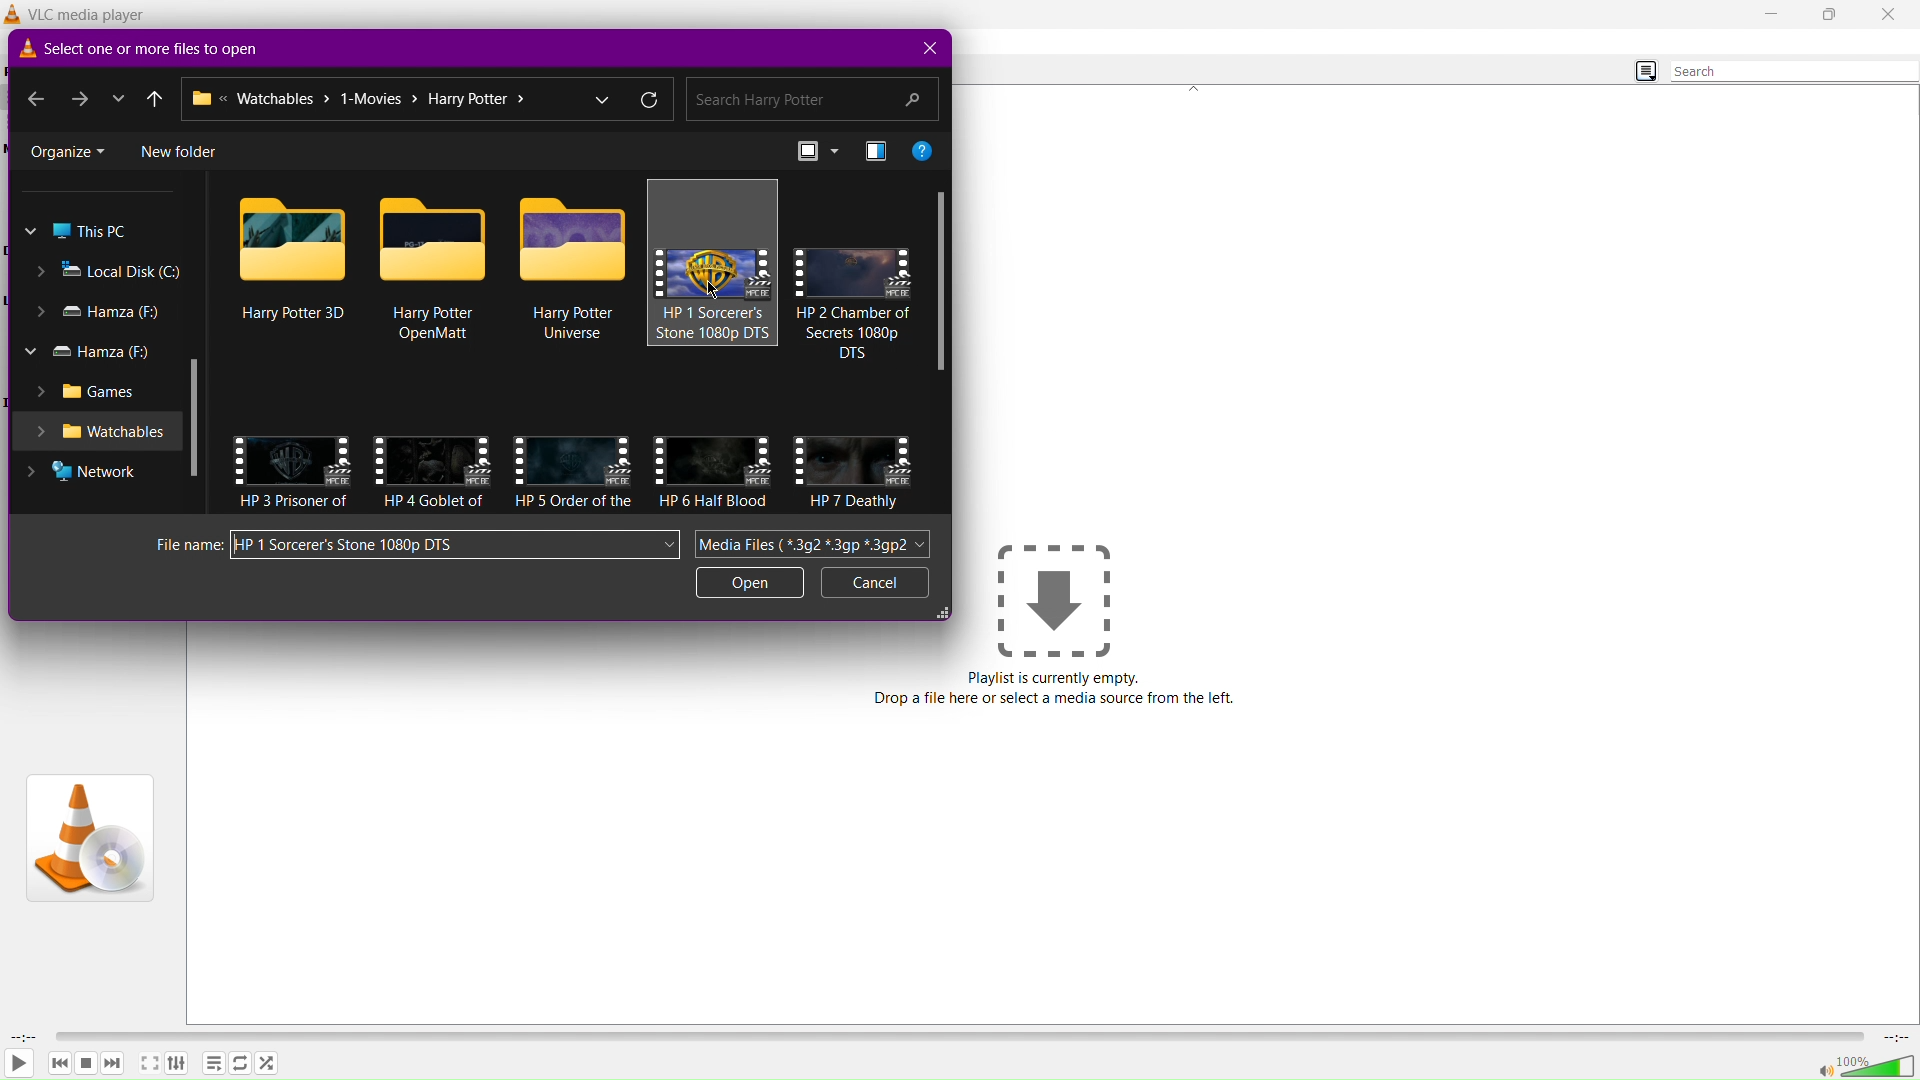  What do you see at coordinates (293, 461) in the screenshot?
I see `video file` at bounding box center [293, 461].